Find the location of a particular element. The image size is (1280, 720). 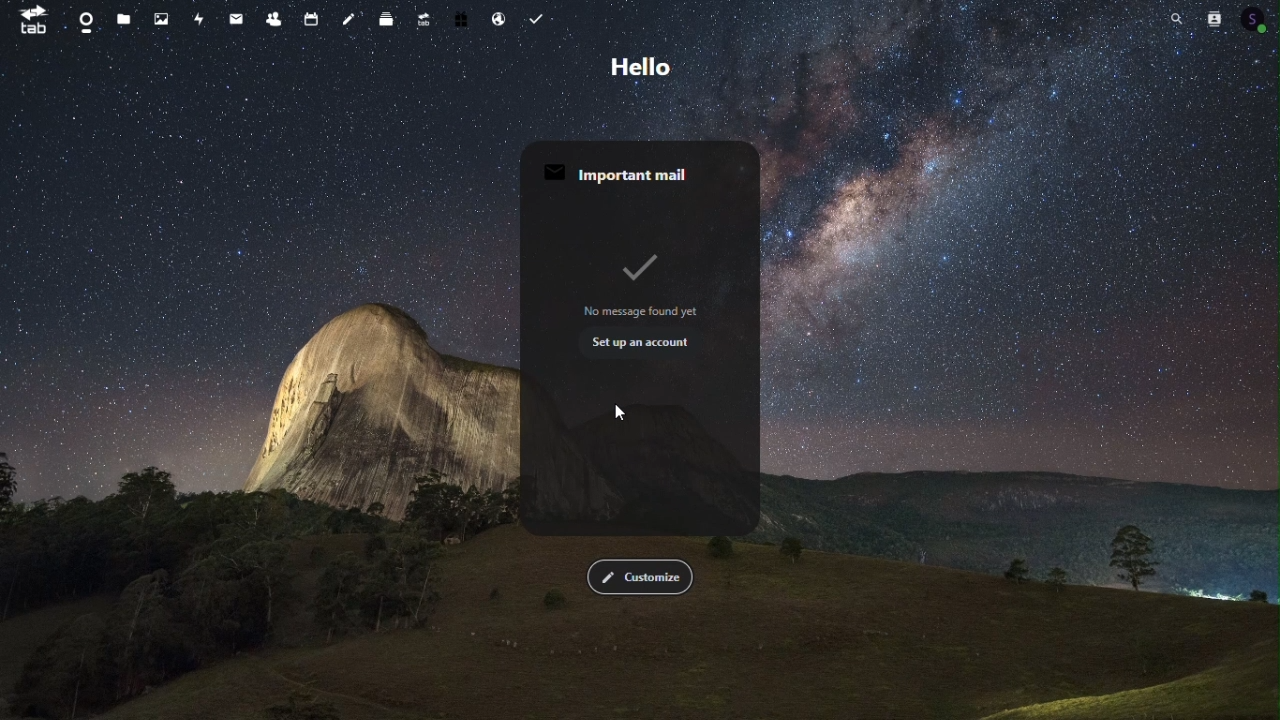

files is located at coordinates (123, 17).